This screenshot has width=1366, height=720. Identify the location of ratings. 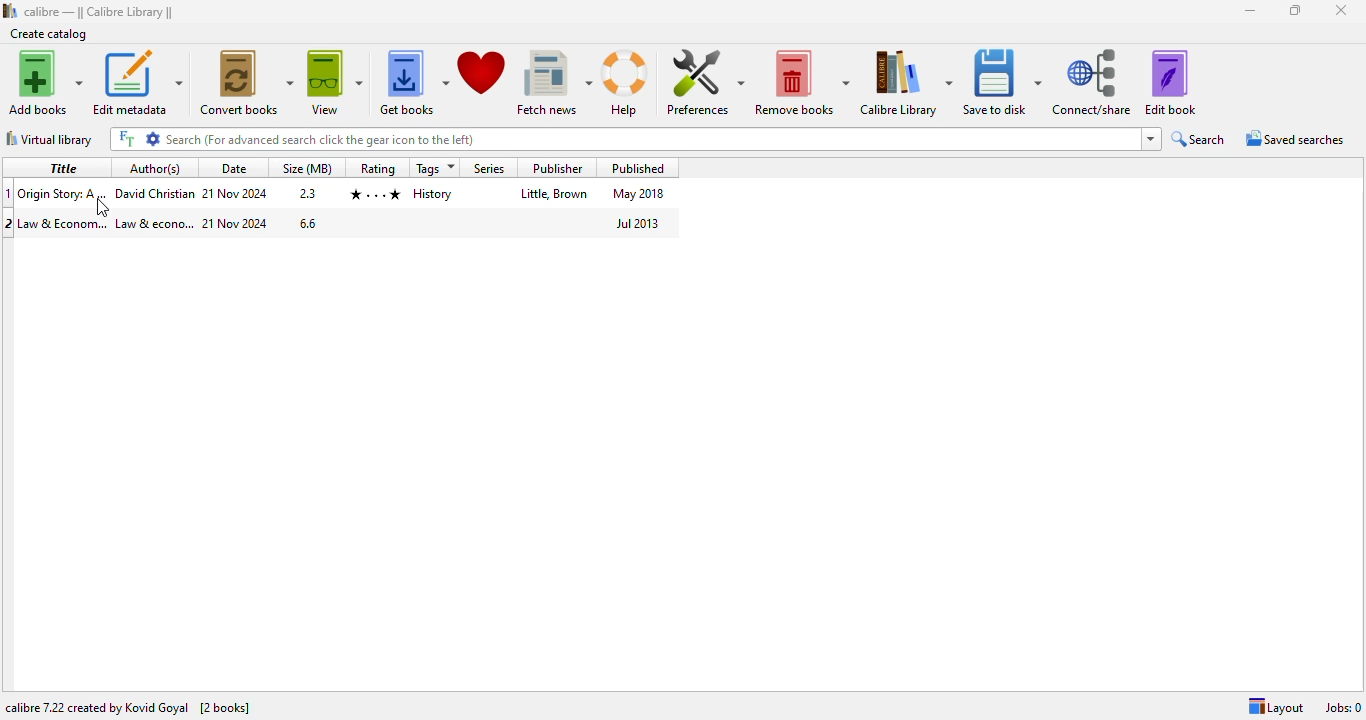
(374, 195).